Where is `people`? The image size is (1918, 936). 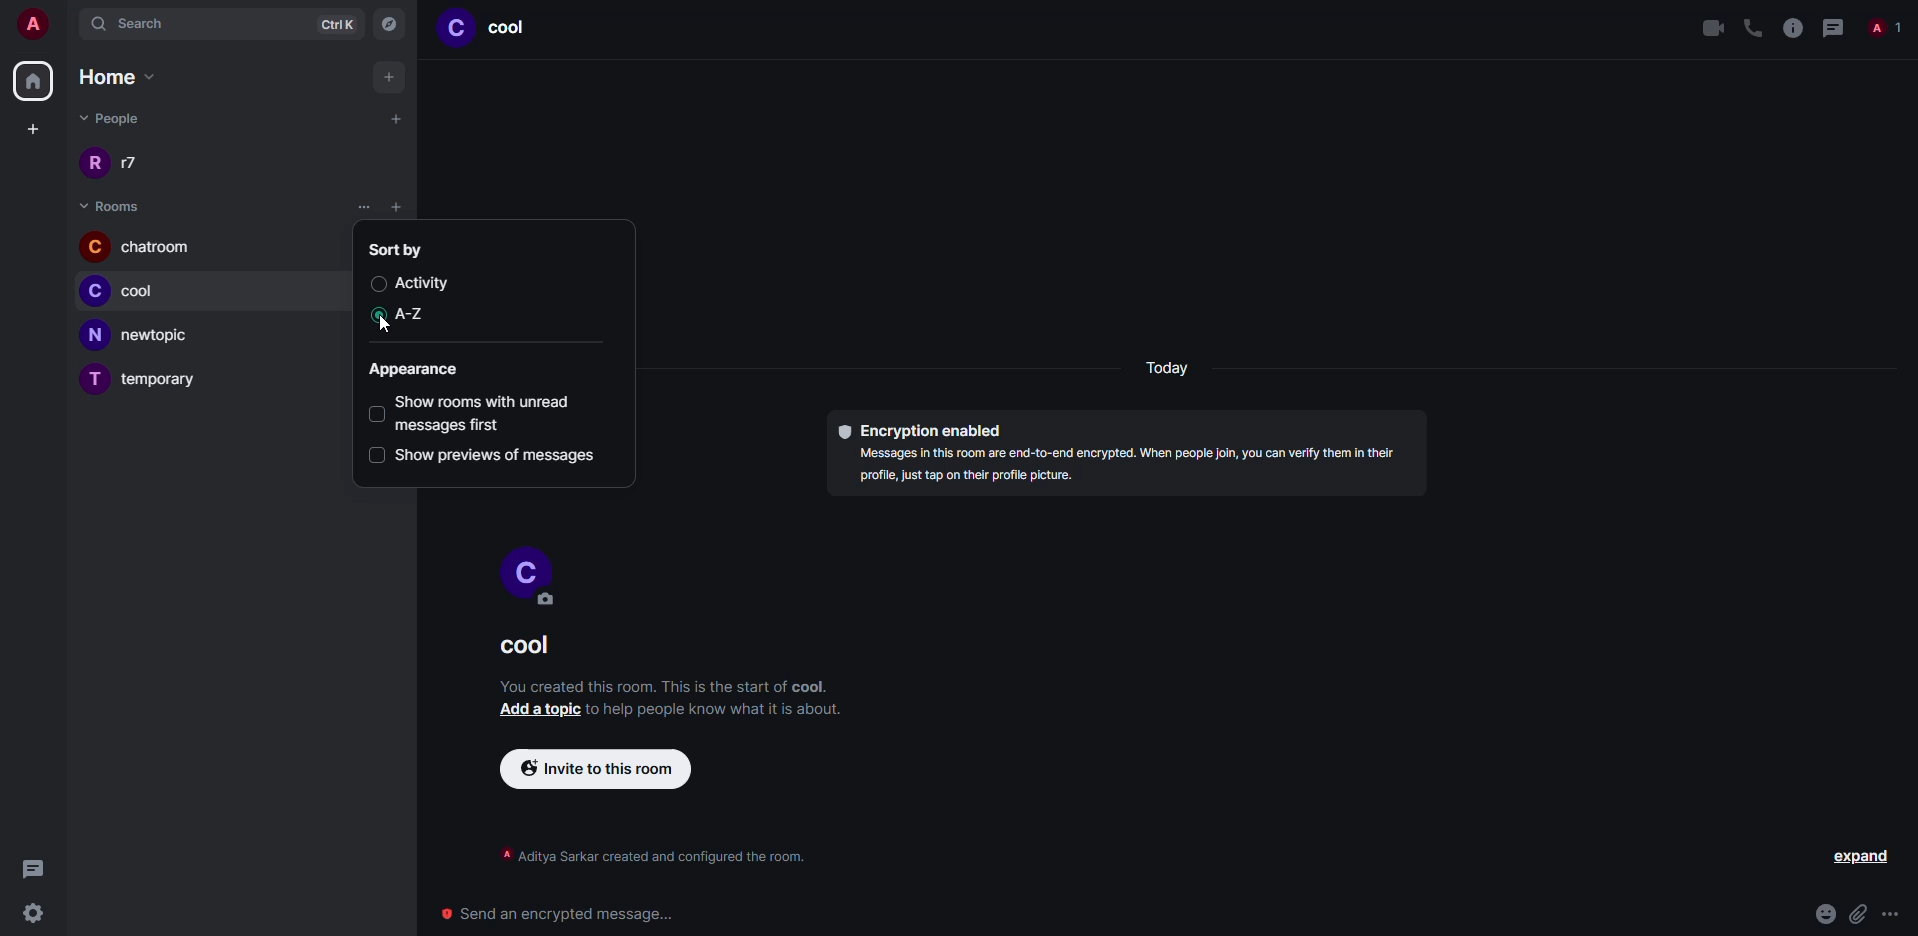
people is located at coordinates (1885, 25).